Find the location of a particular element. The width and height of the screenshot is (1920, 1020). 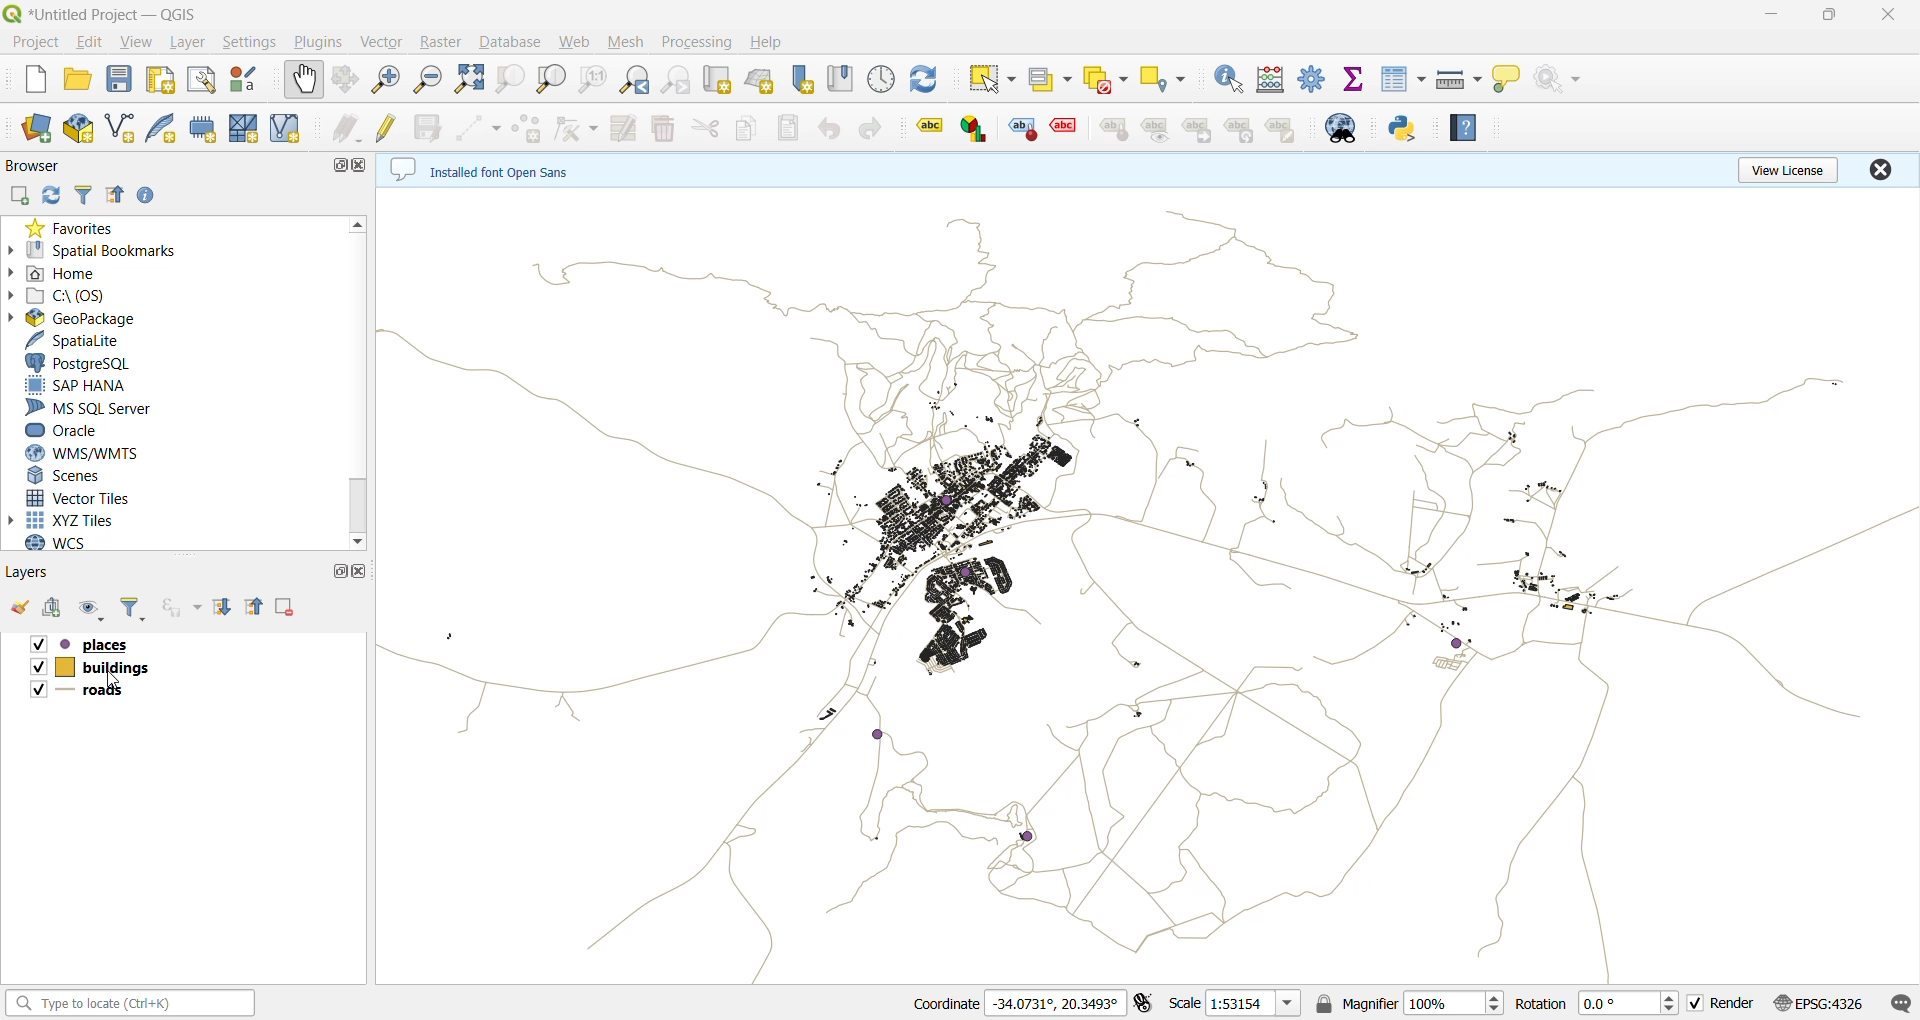

filter is located at coordinates (129, 611).